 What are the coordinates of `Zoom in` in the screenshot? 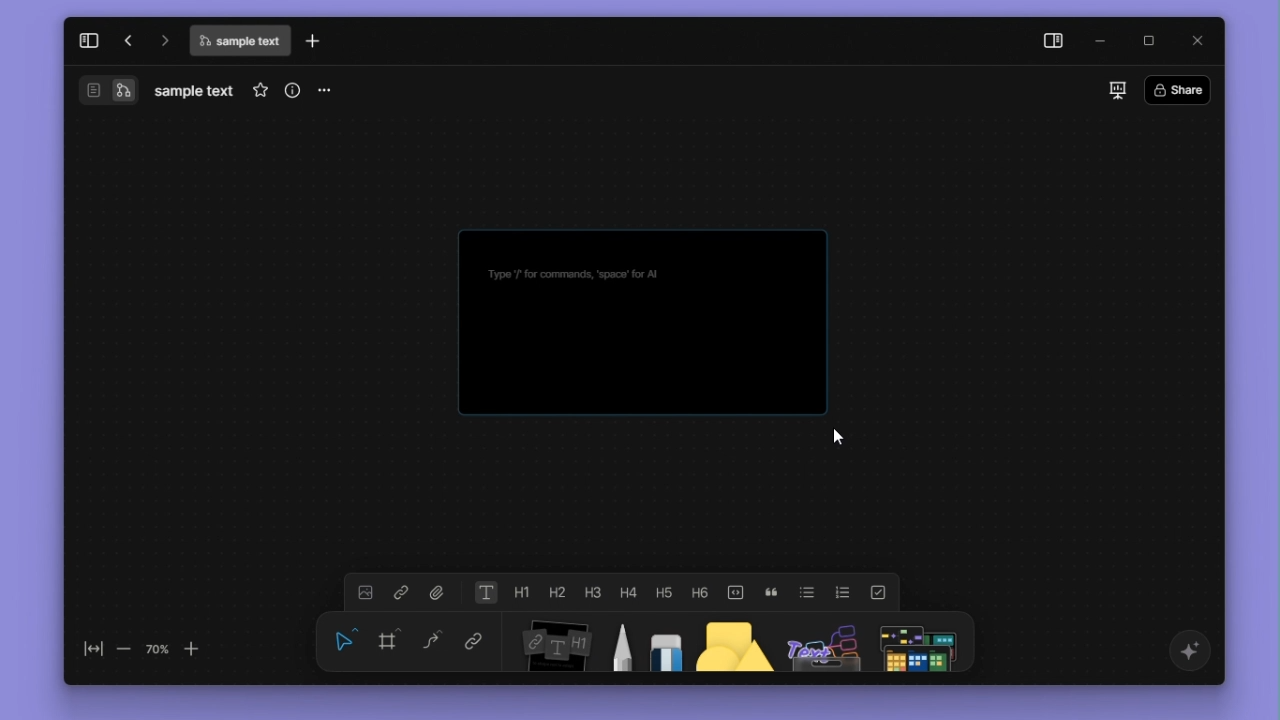 It's located at (202, 648).